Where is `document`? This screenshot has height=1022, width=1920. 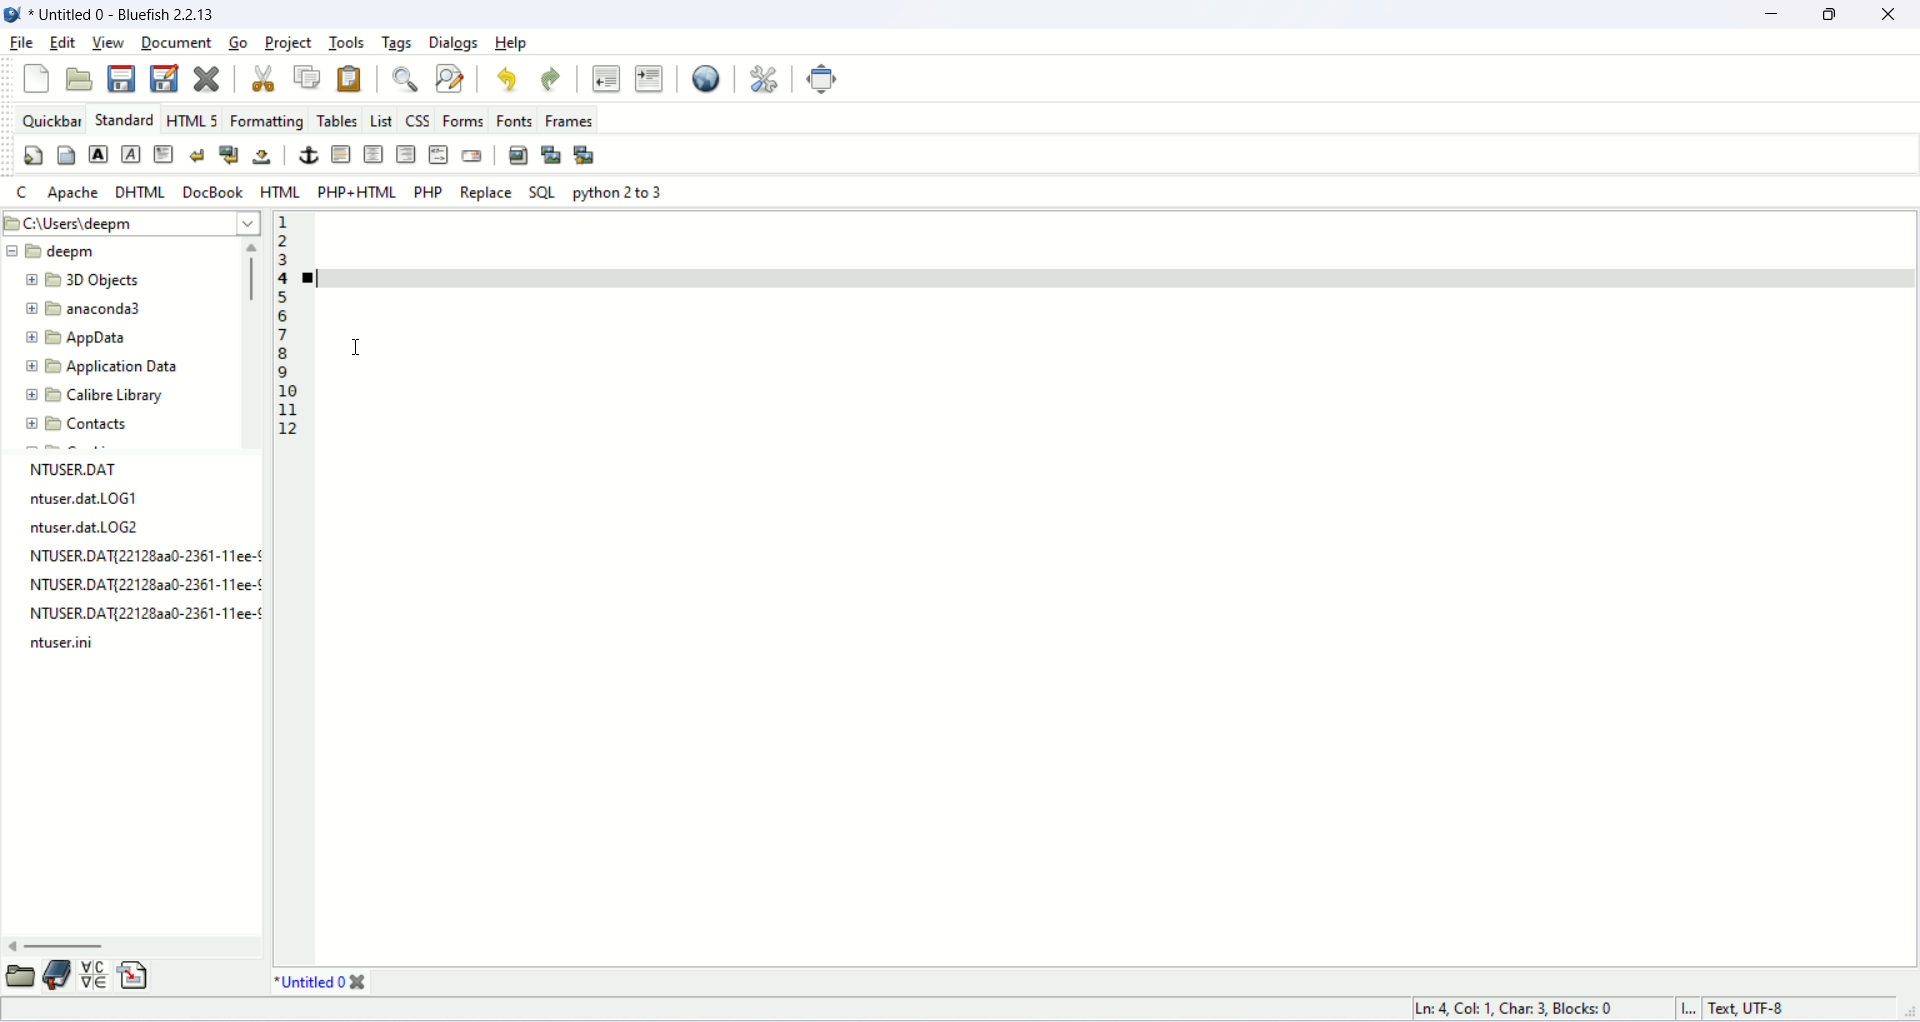 document is located at coordinates (176, 41).